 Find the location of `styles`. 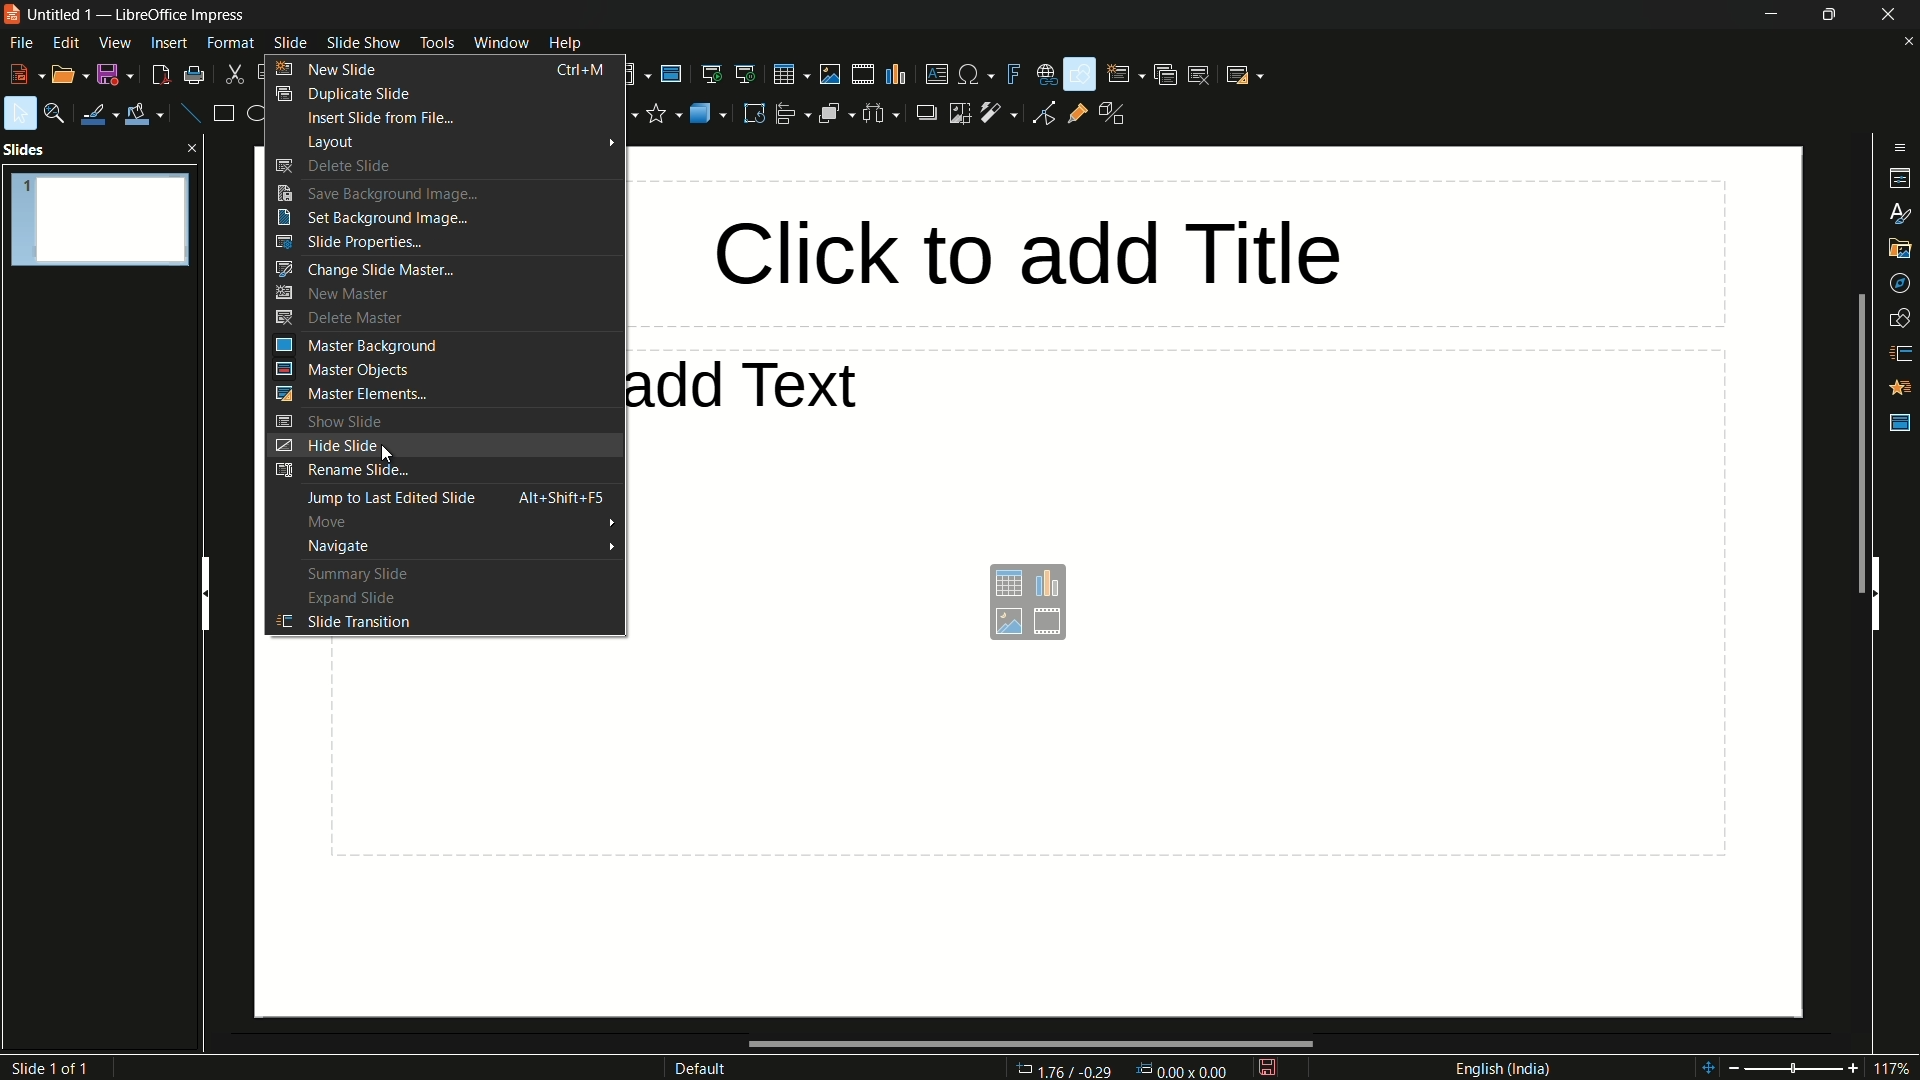

styles is located at coordinates (1898, 214).